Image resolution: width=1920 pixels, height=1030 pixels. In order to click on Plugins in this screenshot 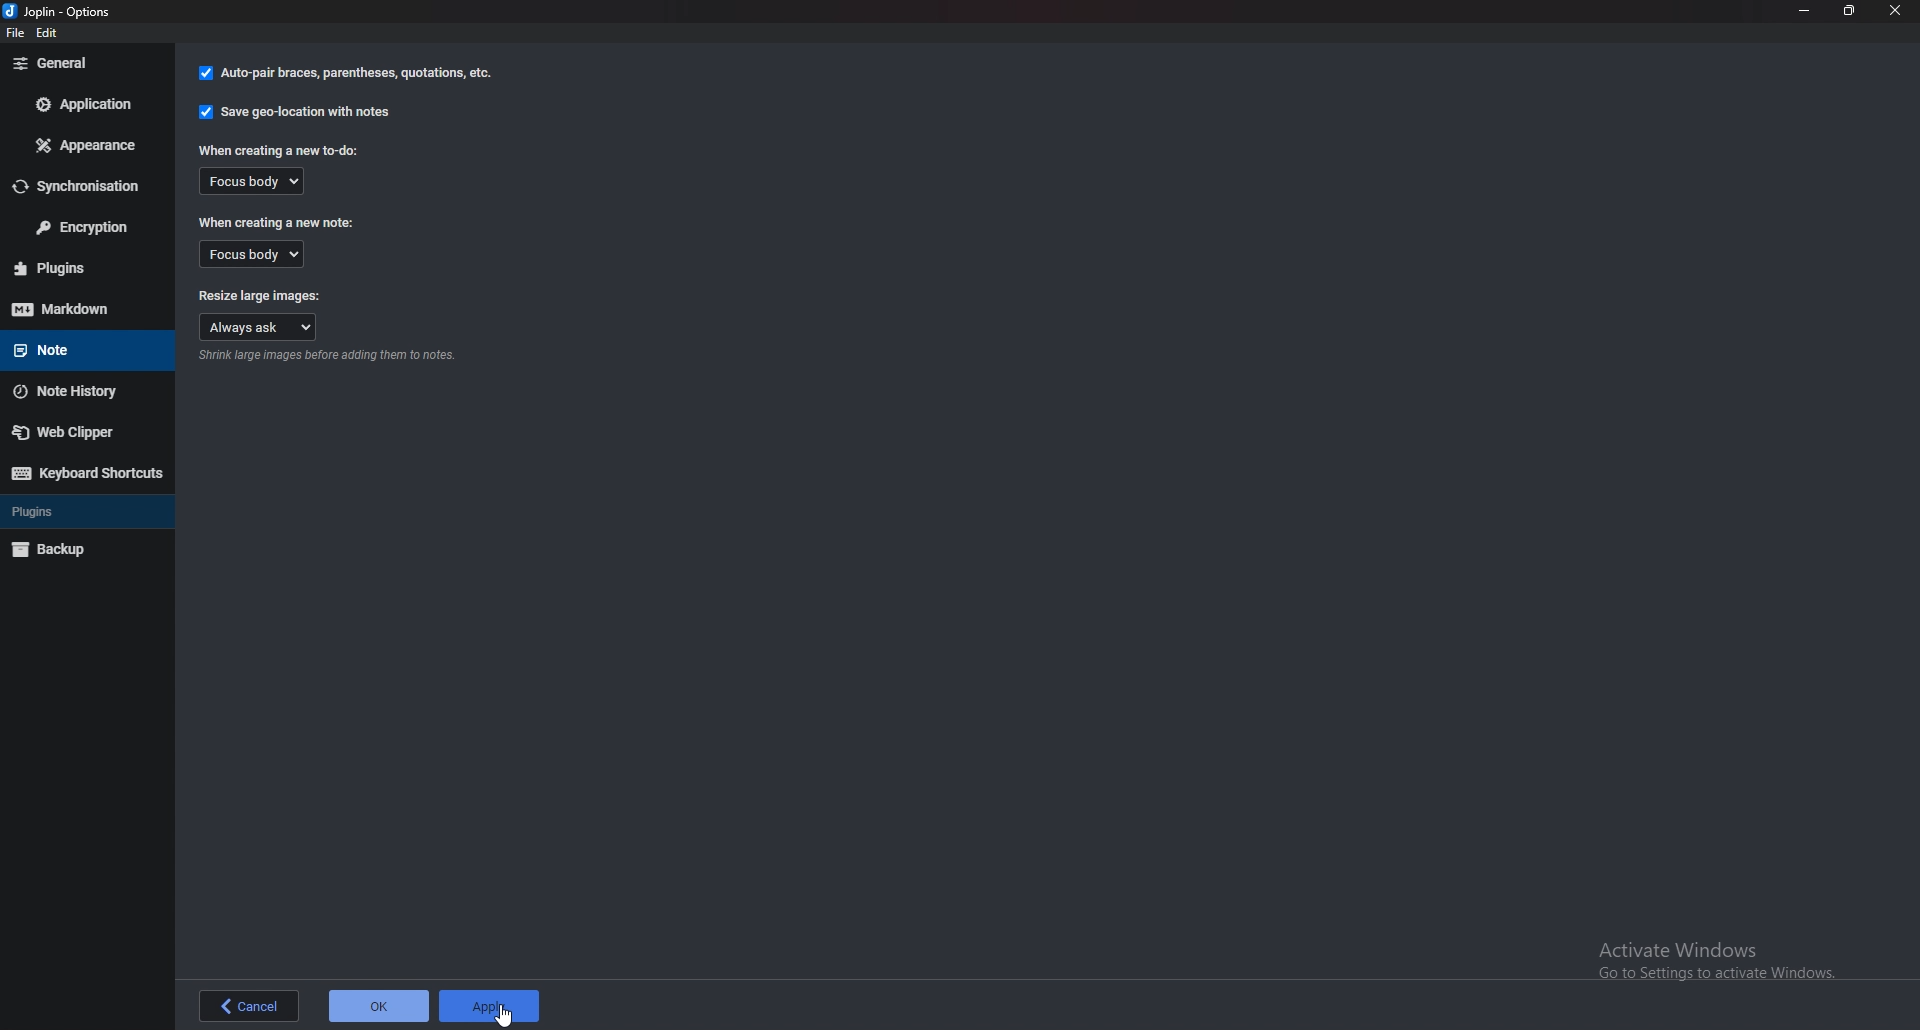, I will do `click(77, 268)`.